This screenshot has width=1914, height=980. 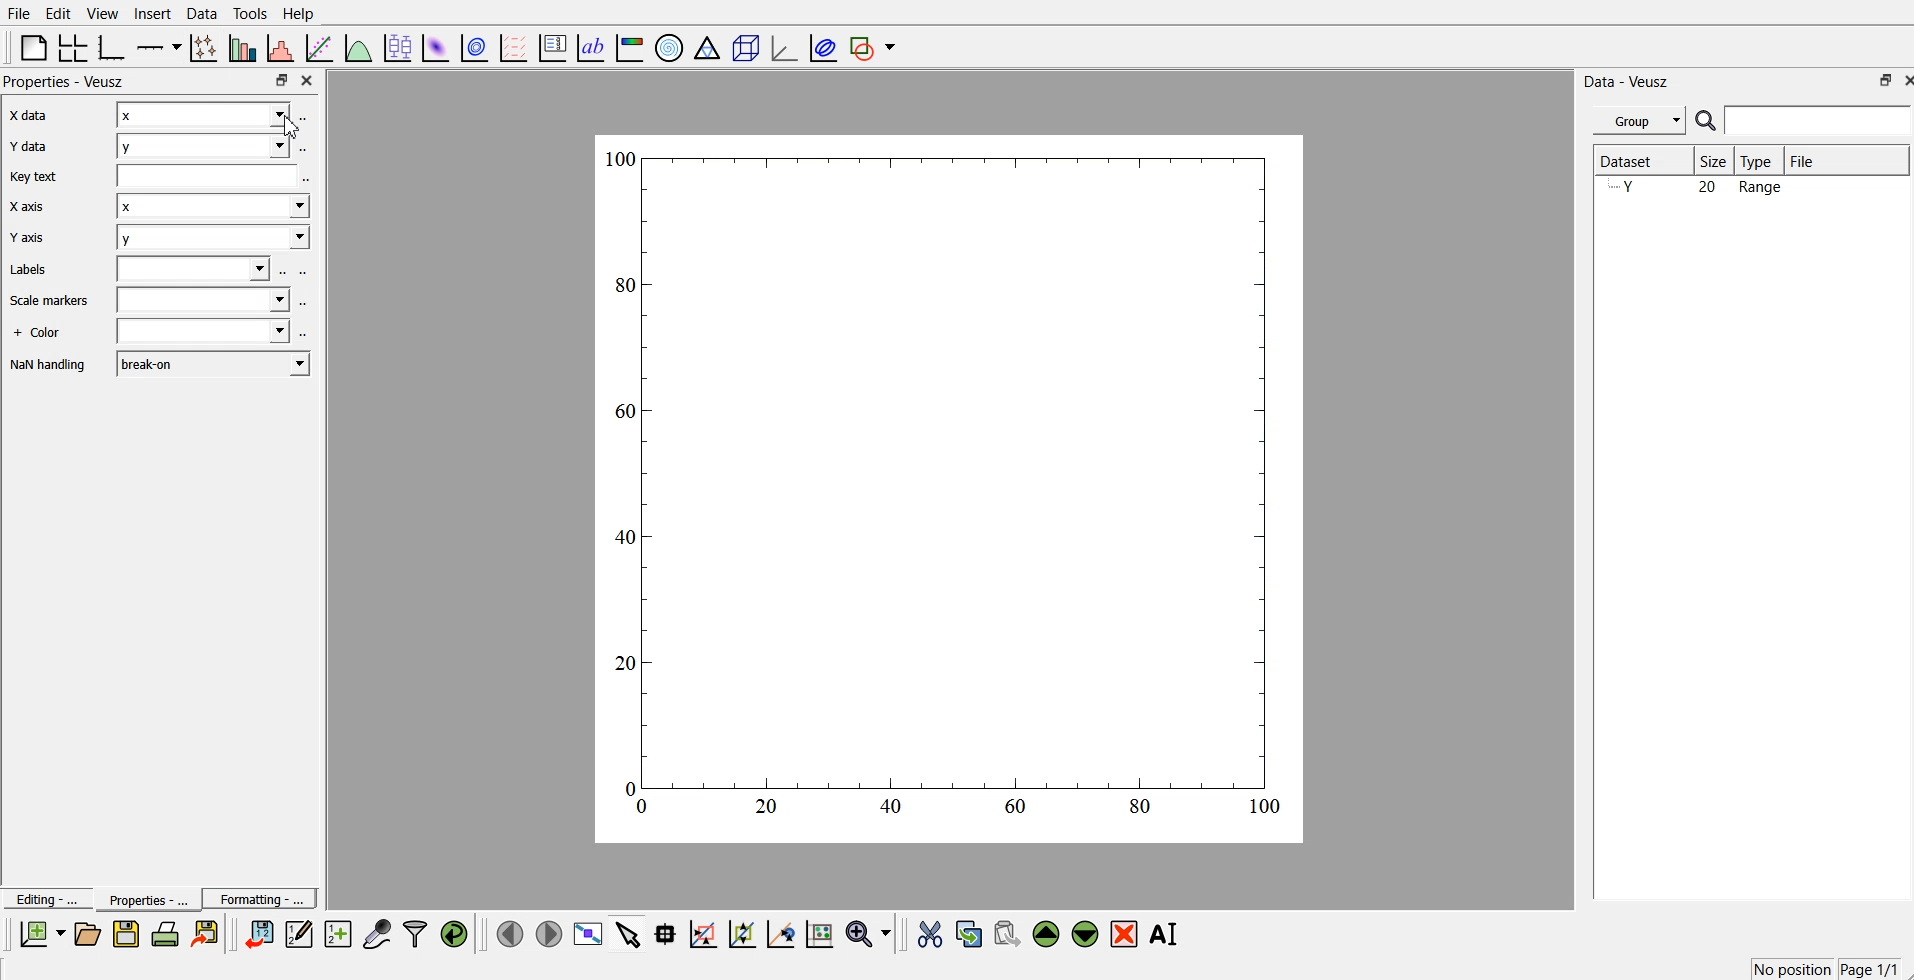 I want to click on paste, so click(x=1008, y=931).